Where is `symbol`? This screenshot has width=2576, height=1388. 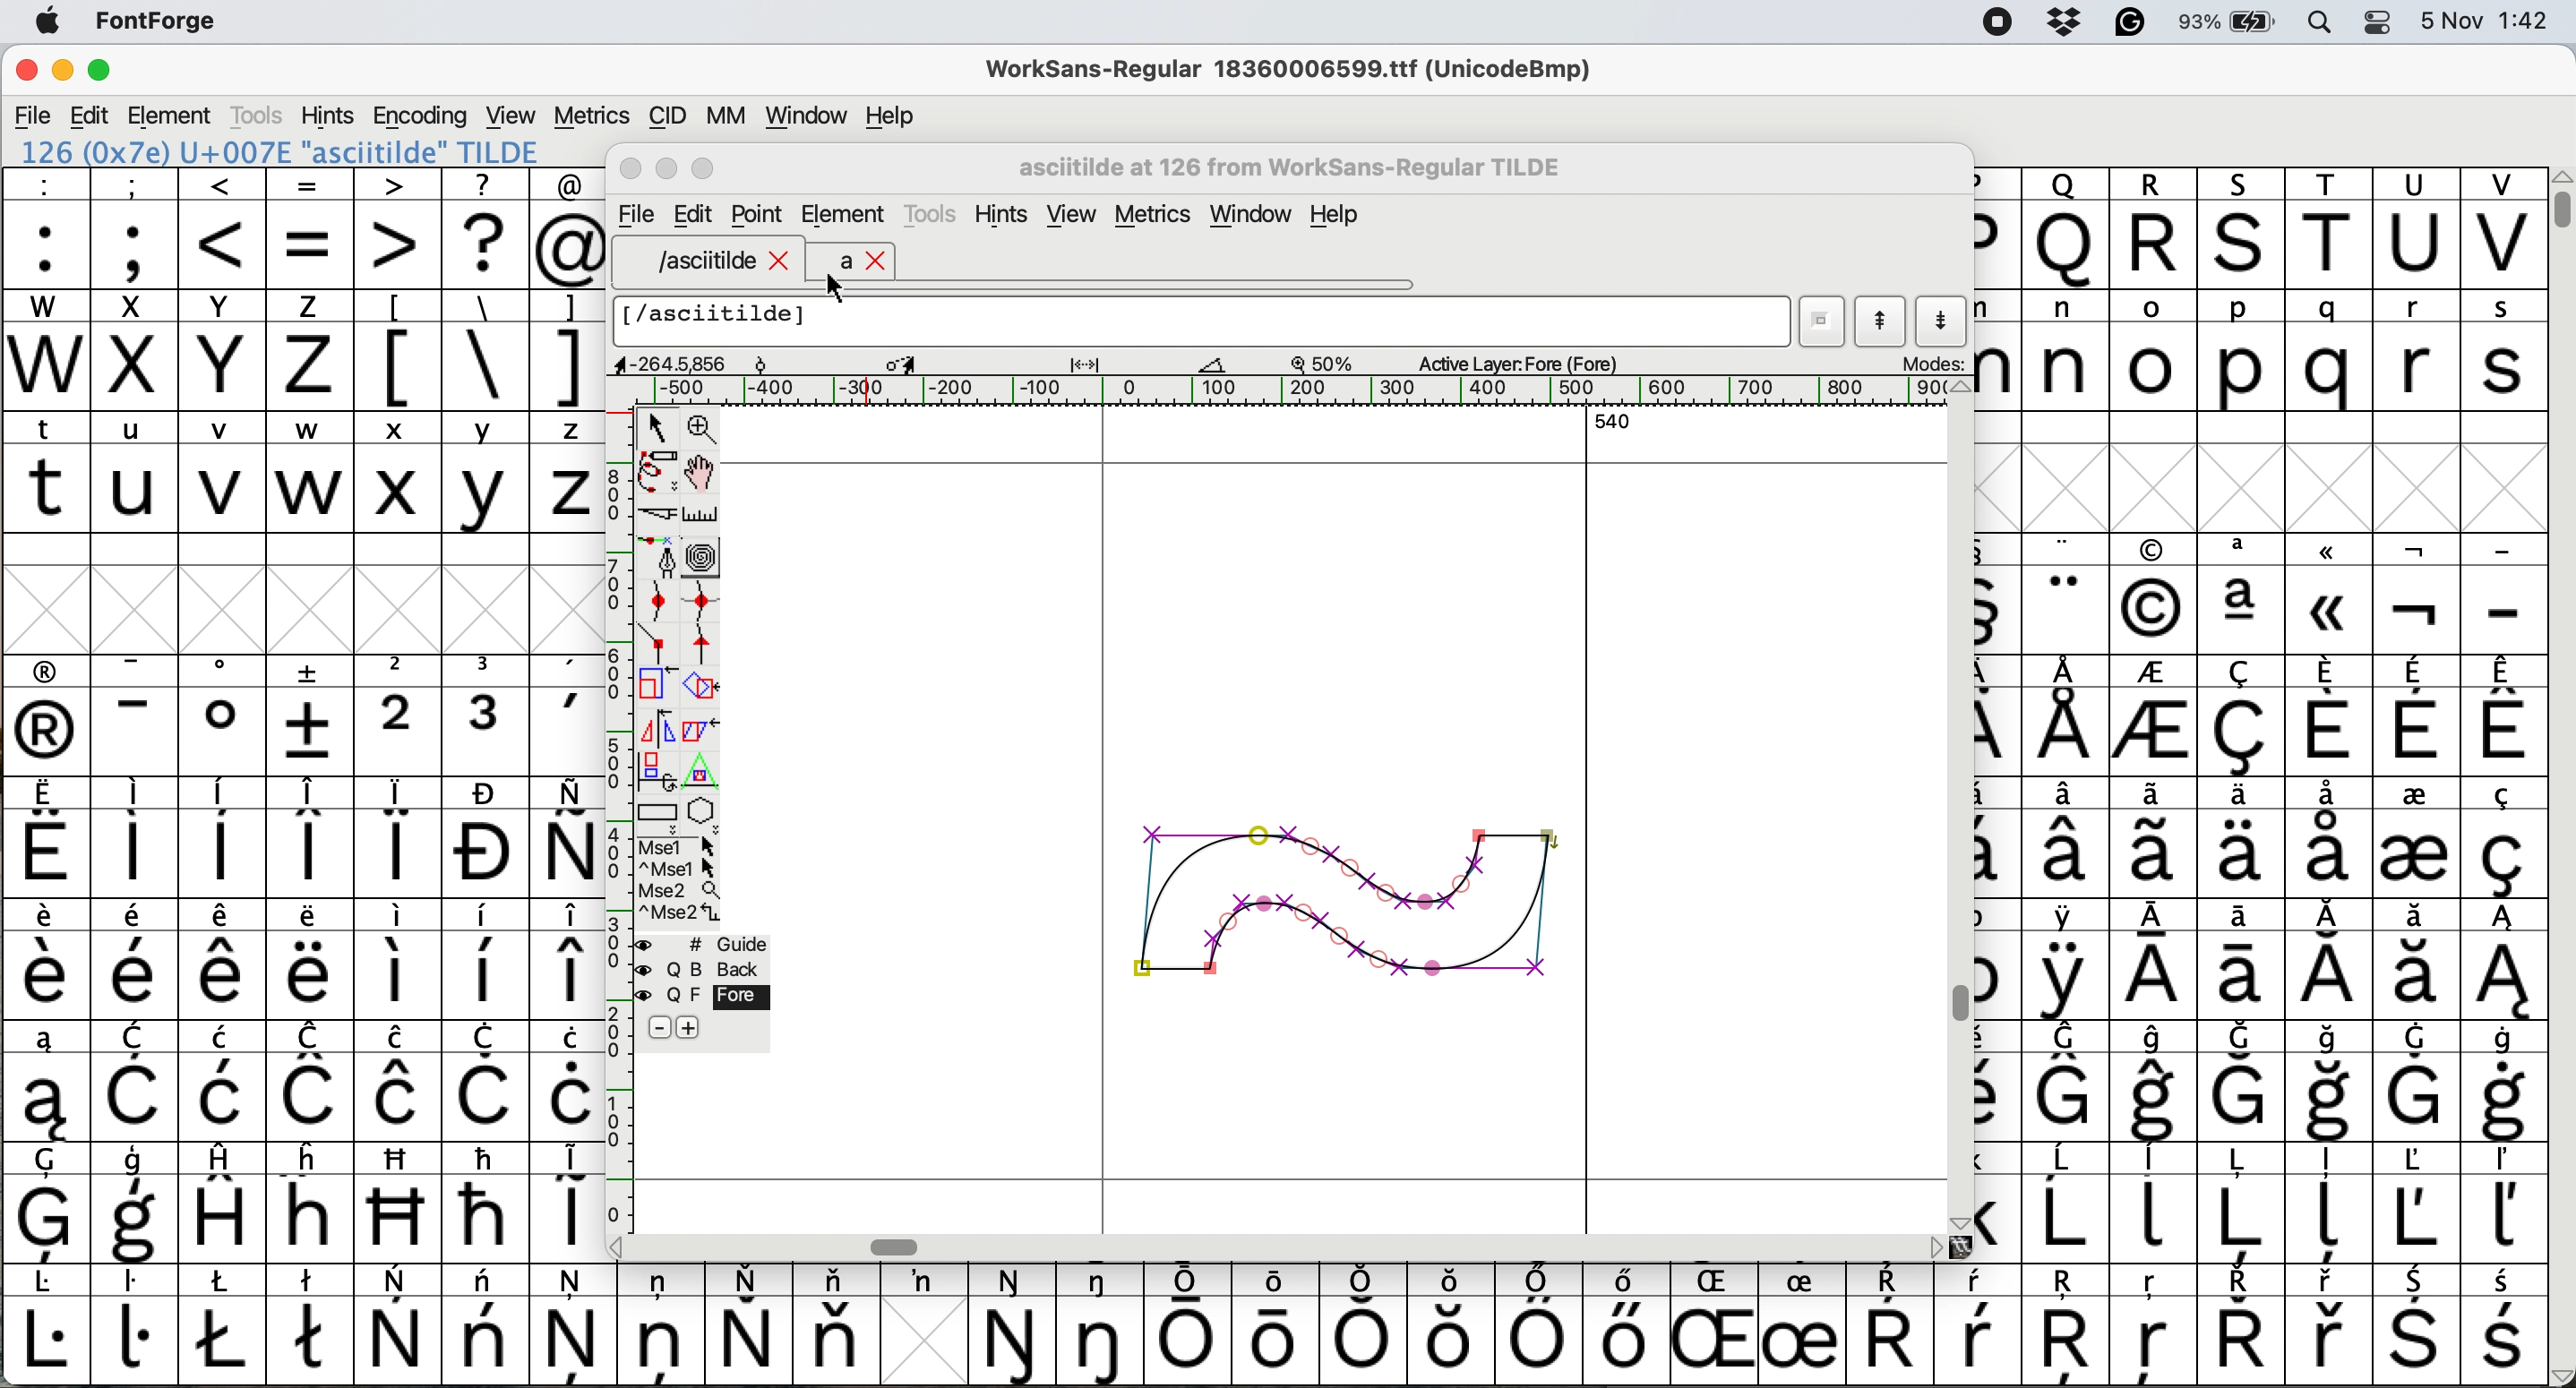
symbol is located at coordinates (312, 1081).